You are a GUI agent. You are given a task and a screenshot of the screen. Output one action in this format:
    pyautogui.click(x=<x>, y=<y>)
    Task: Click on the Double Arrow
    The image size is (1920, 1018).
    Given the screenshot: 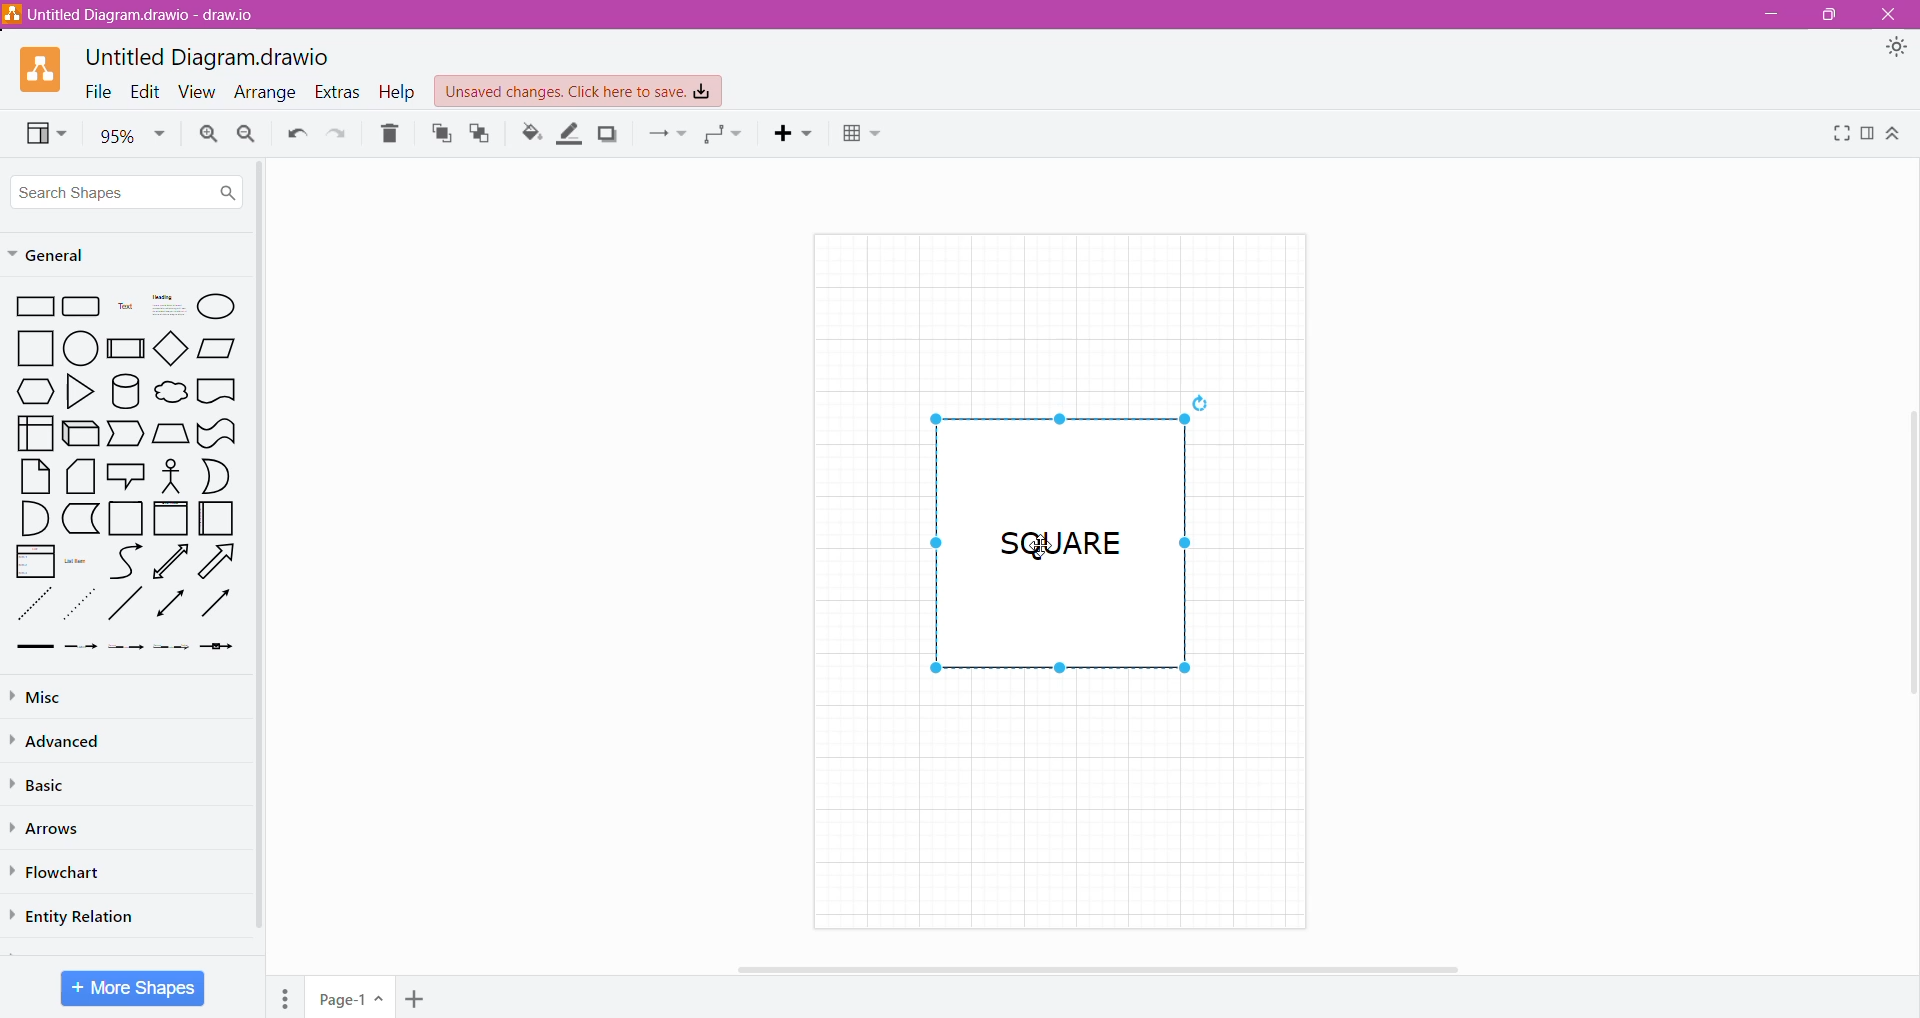 What is the action you would take?
    pyautogui.click(x=168, y=606)
    